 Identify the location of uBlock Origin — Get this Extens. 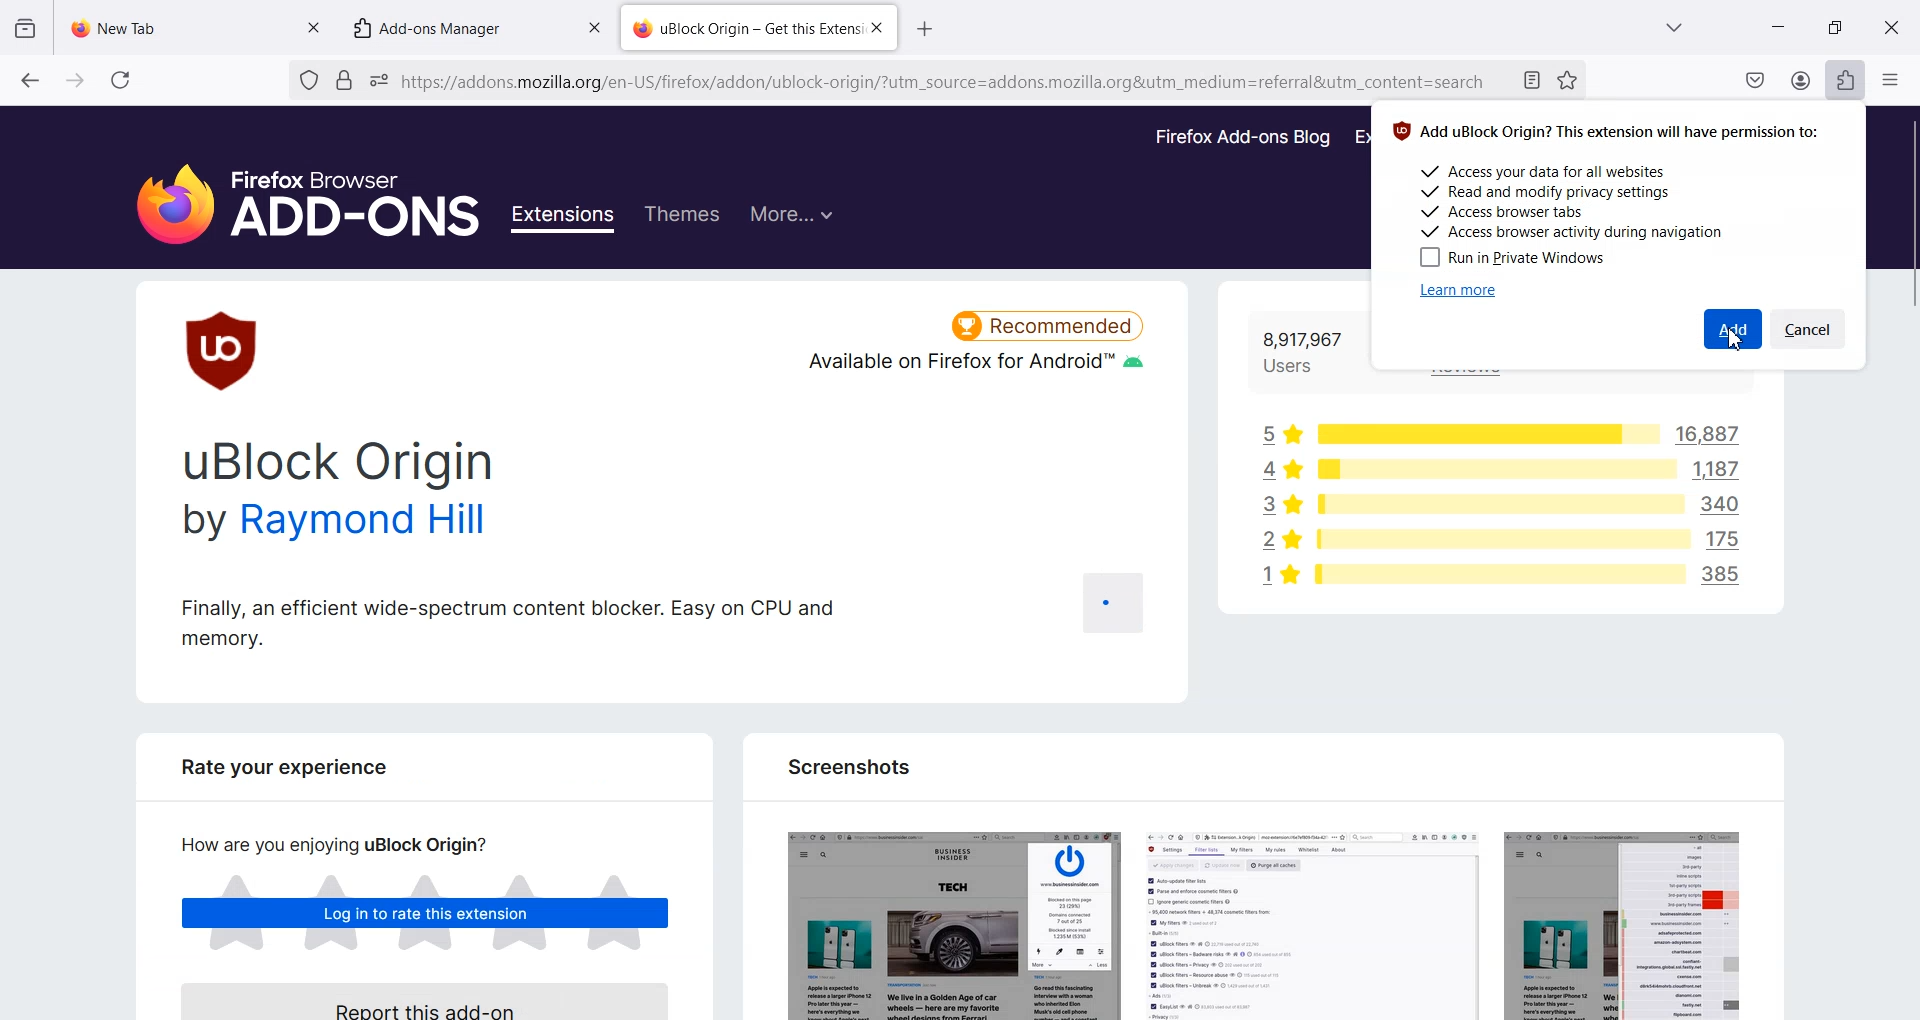
(745, 26).